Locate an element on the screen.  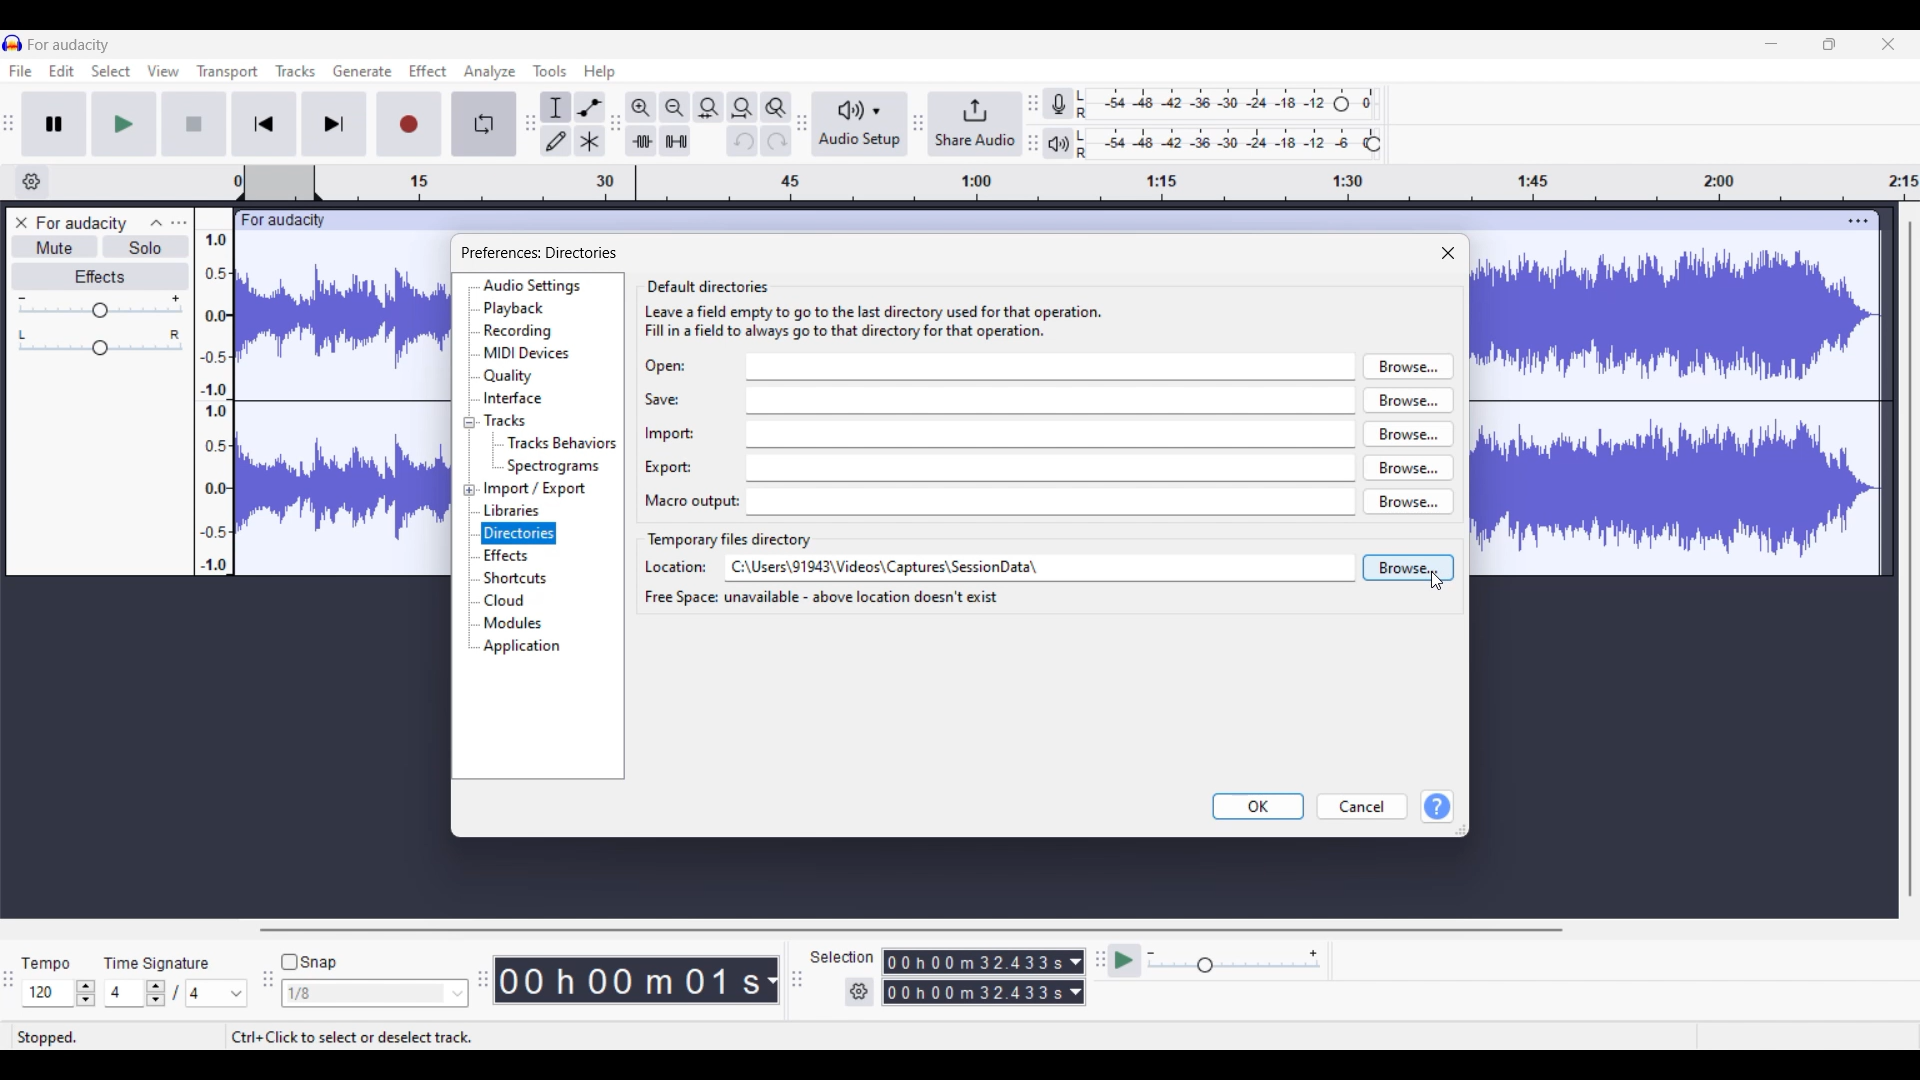
Vertical scroll bar is located at coordinates (1911, 559).